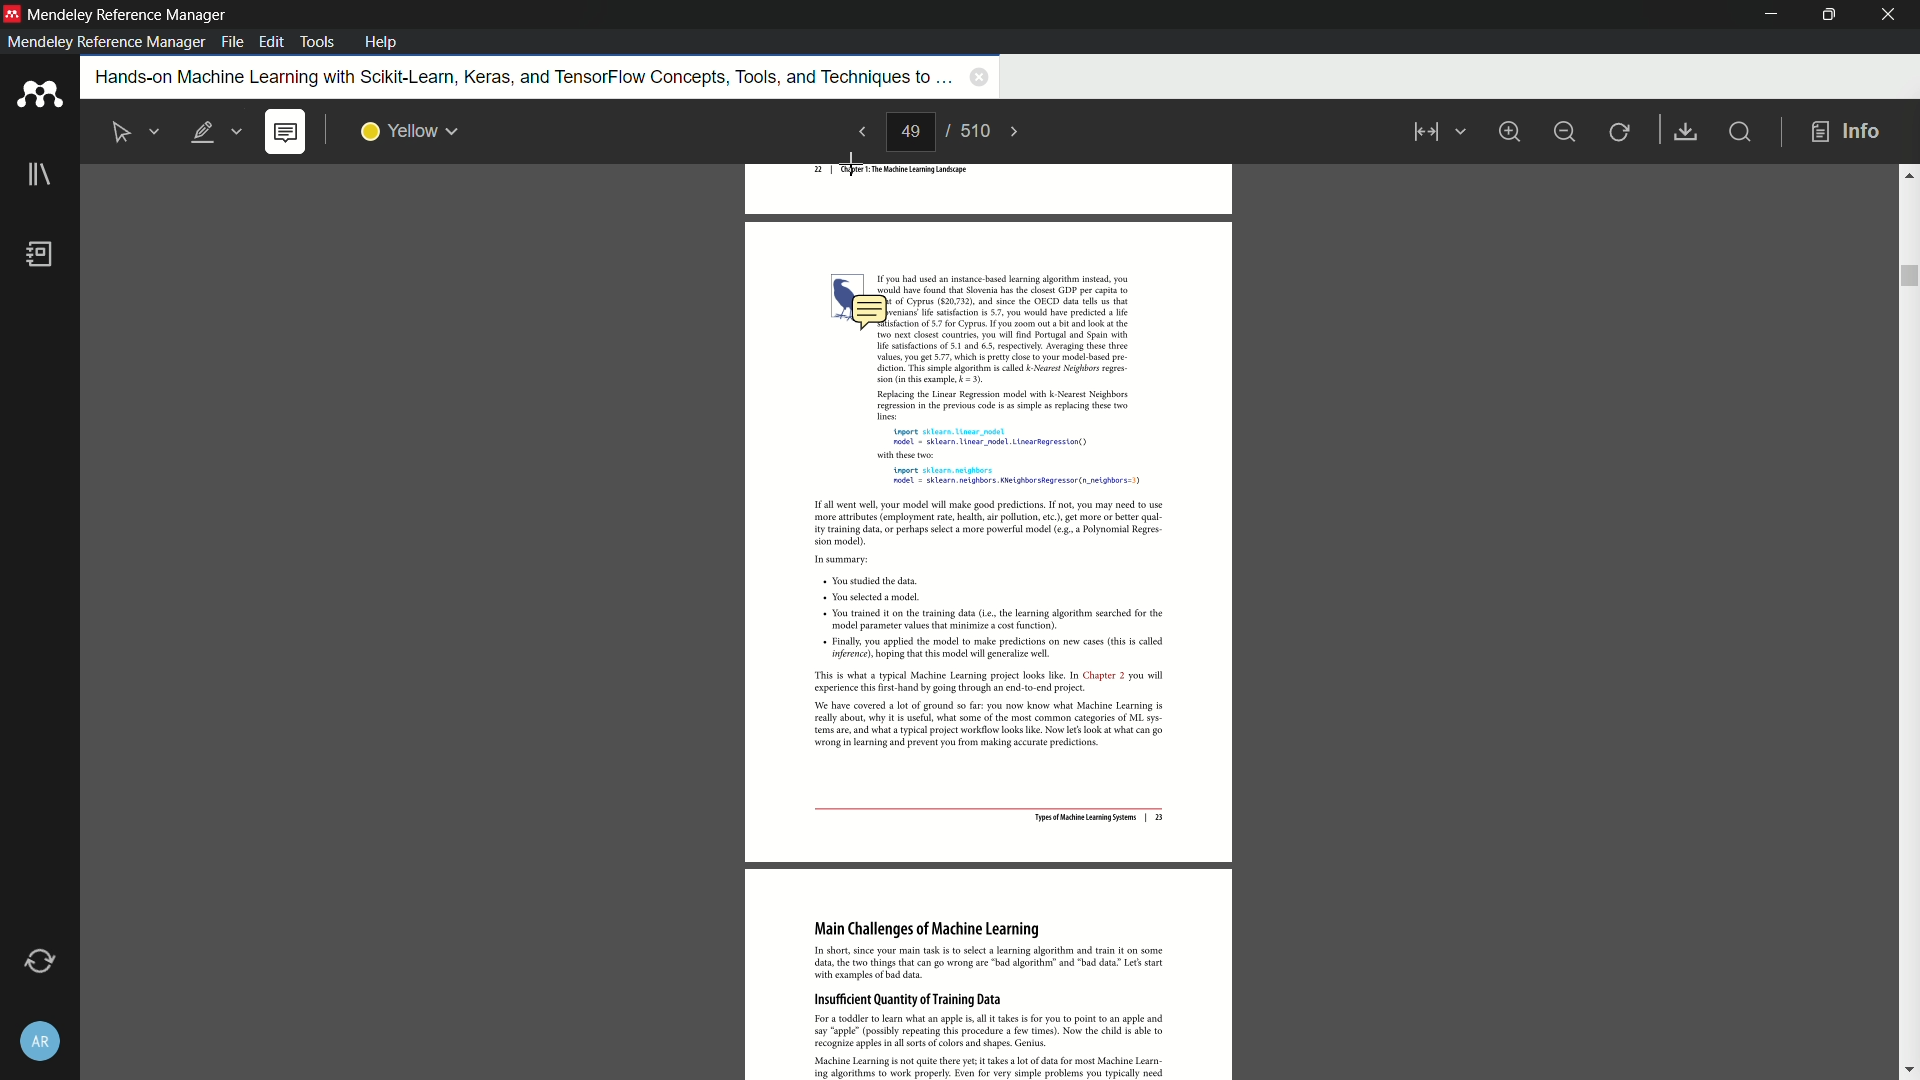 Image resolution: width=1920 pixels, height=1080 pixels. Describe the element at coordinates (1433, 134) in the screenshot. I see `book view` at that location.